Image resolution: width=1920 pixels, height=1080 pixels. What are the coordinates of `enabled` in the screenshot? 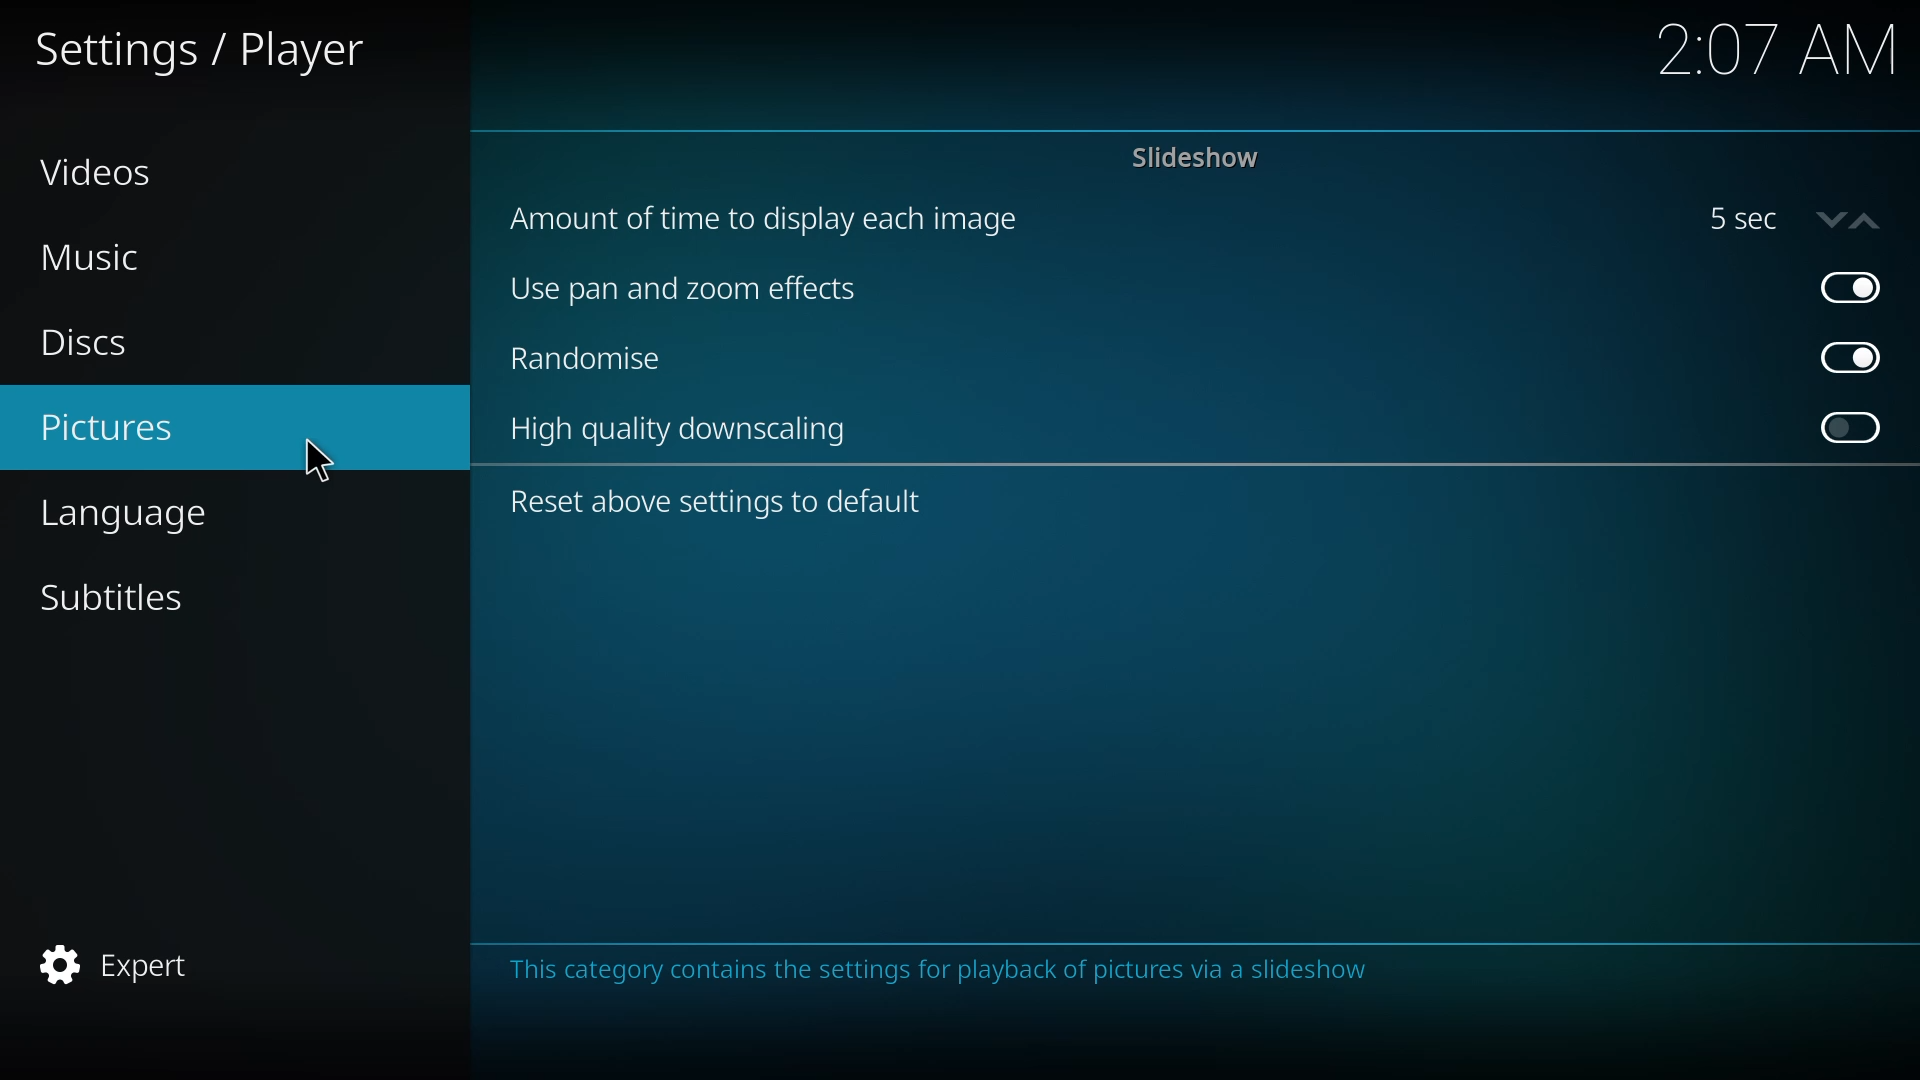 It's located at (1851, 286).